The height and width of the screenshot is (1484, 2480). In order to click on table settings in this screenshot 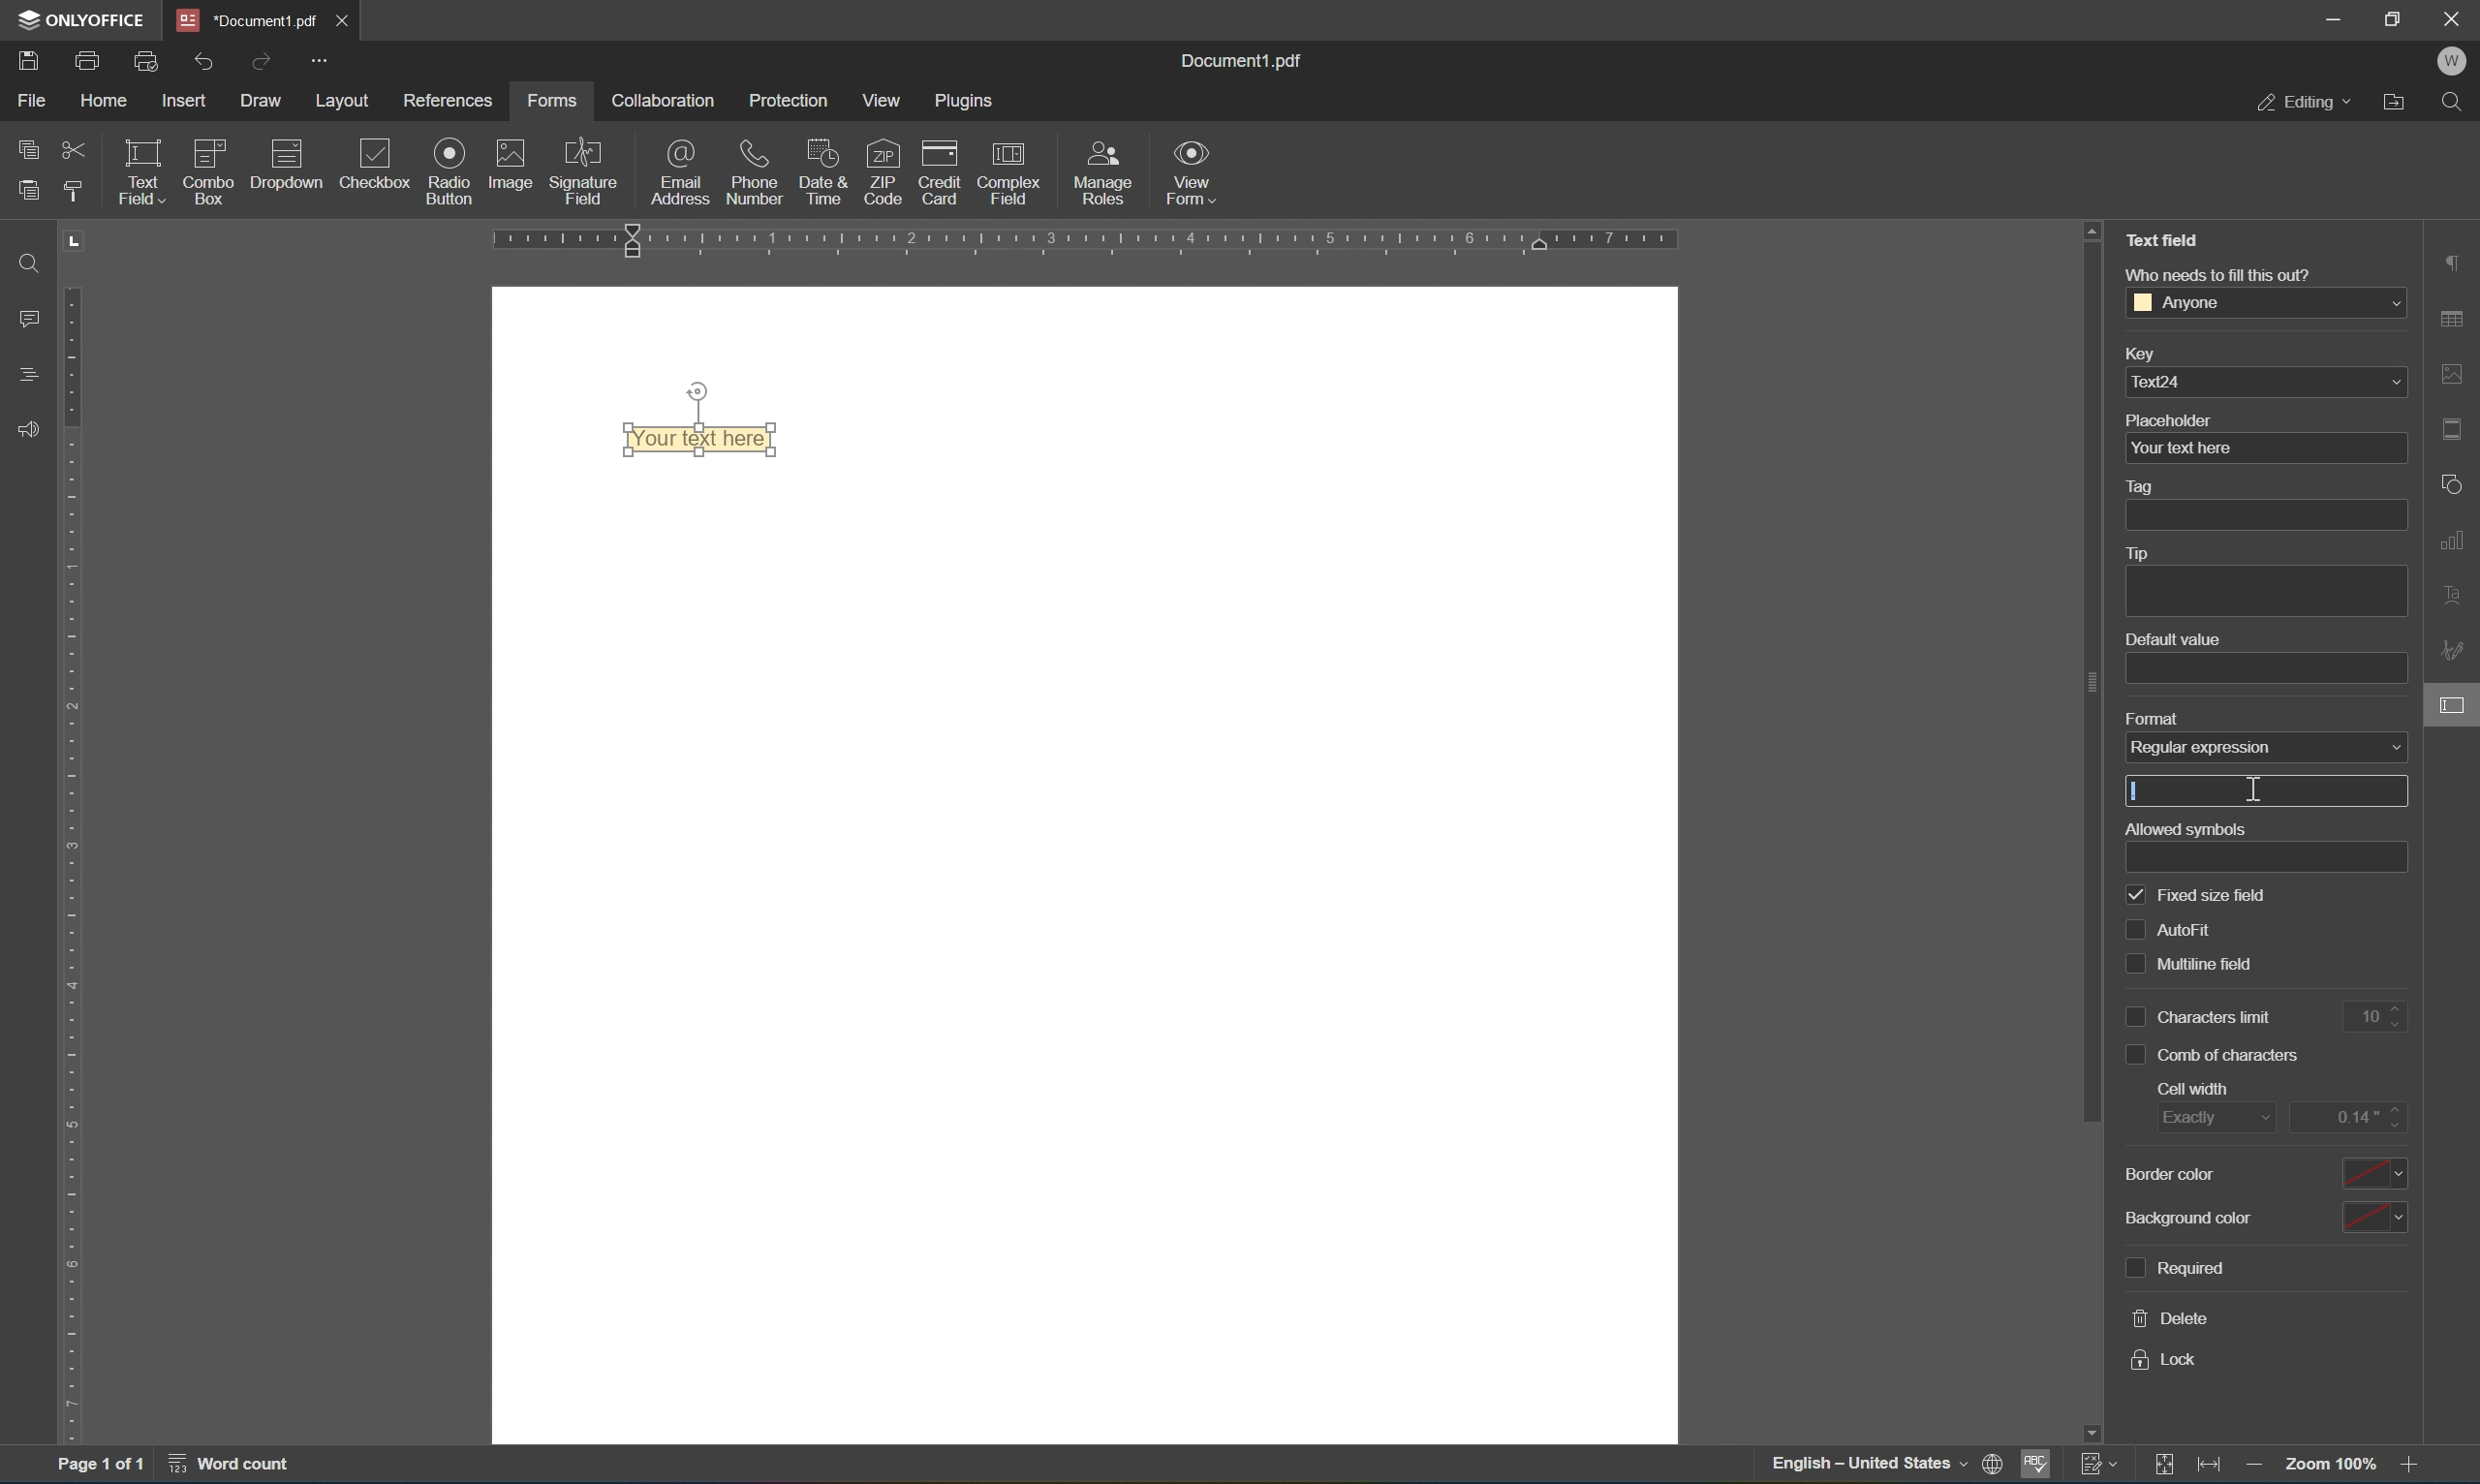, I will do `click(2455, 322)`.